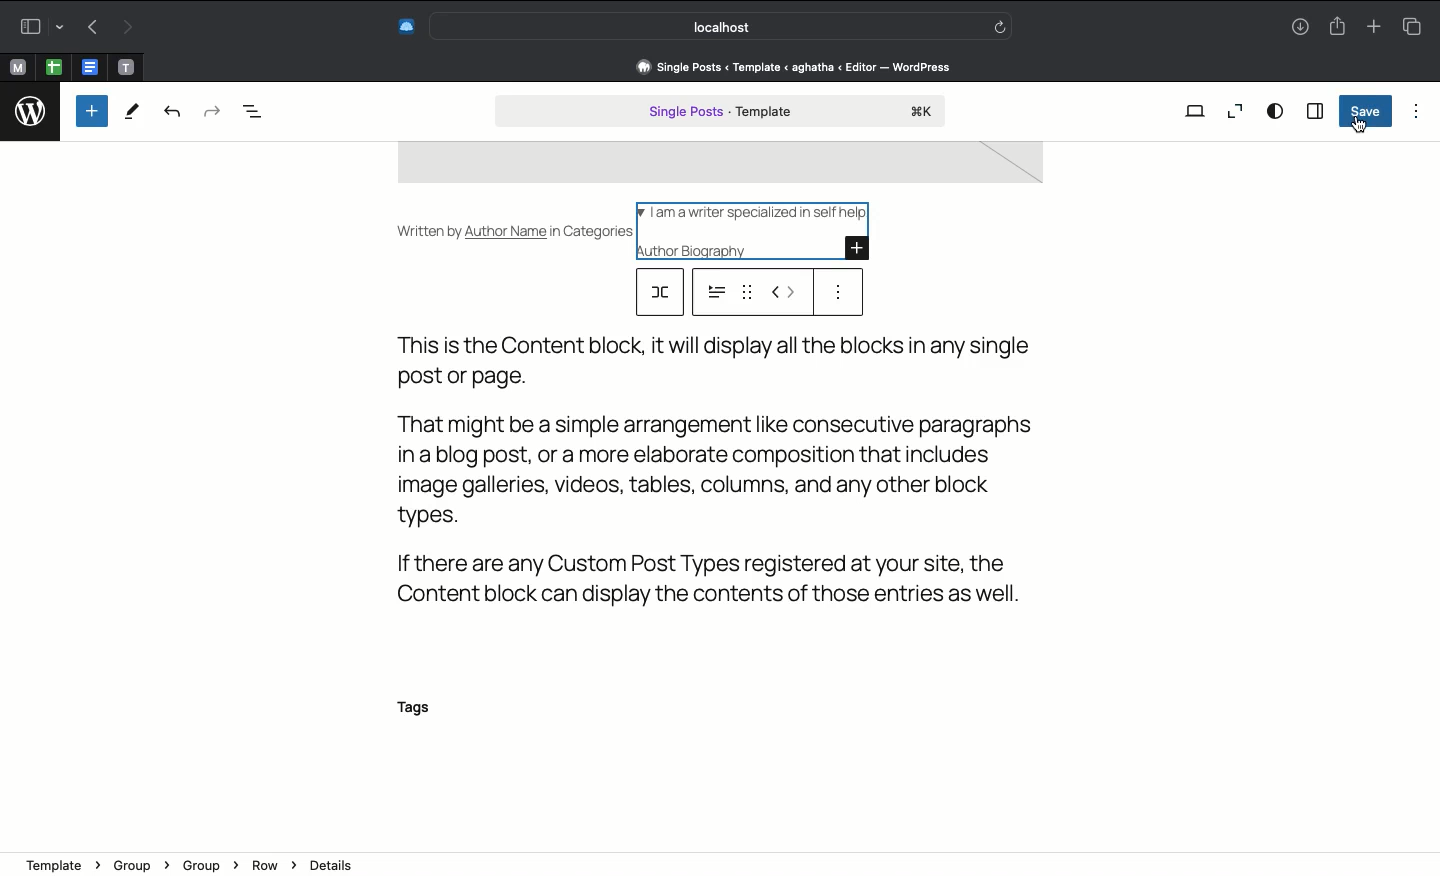 This screenshot has width=1440, height=876. I want to click on Text, so click(726, 466).